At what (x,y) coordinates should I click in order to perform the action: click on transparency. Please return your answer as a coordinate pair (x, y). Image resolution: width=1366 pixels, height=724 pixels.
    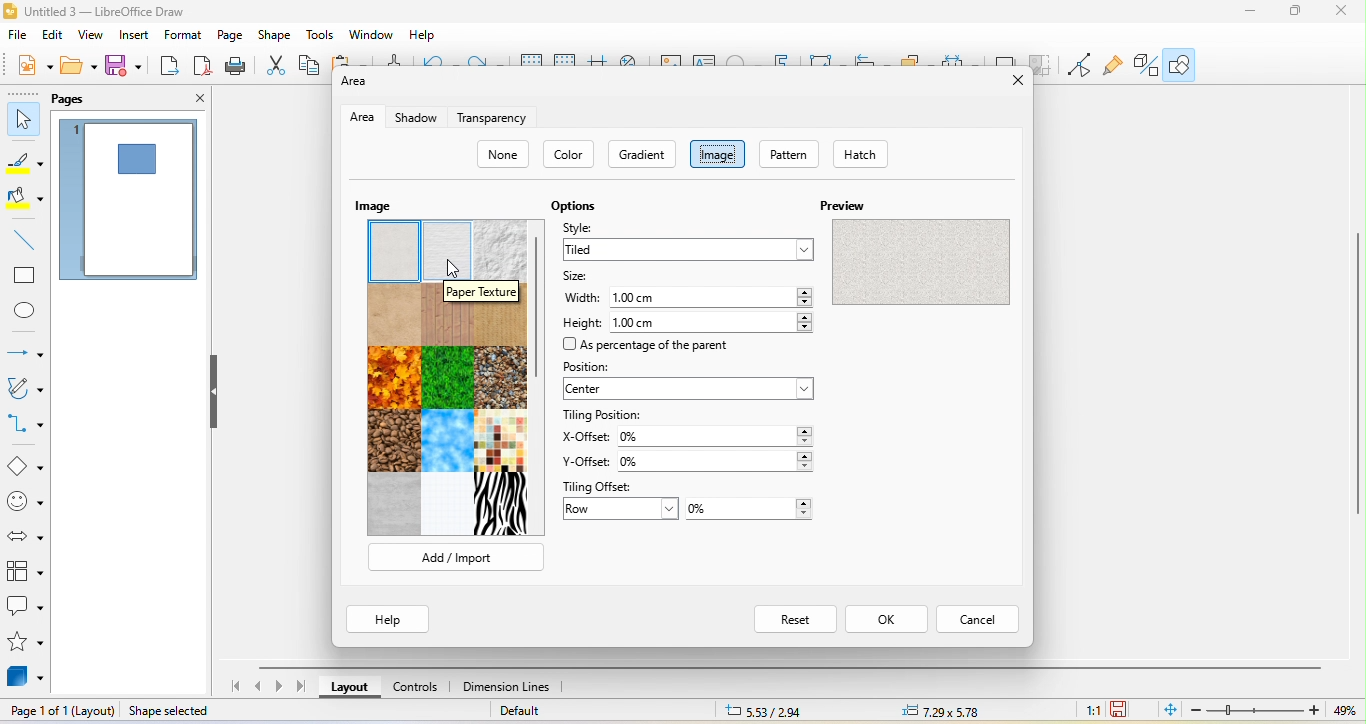
    Looking at the image, I should click on (506, 117).